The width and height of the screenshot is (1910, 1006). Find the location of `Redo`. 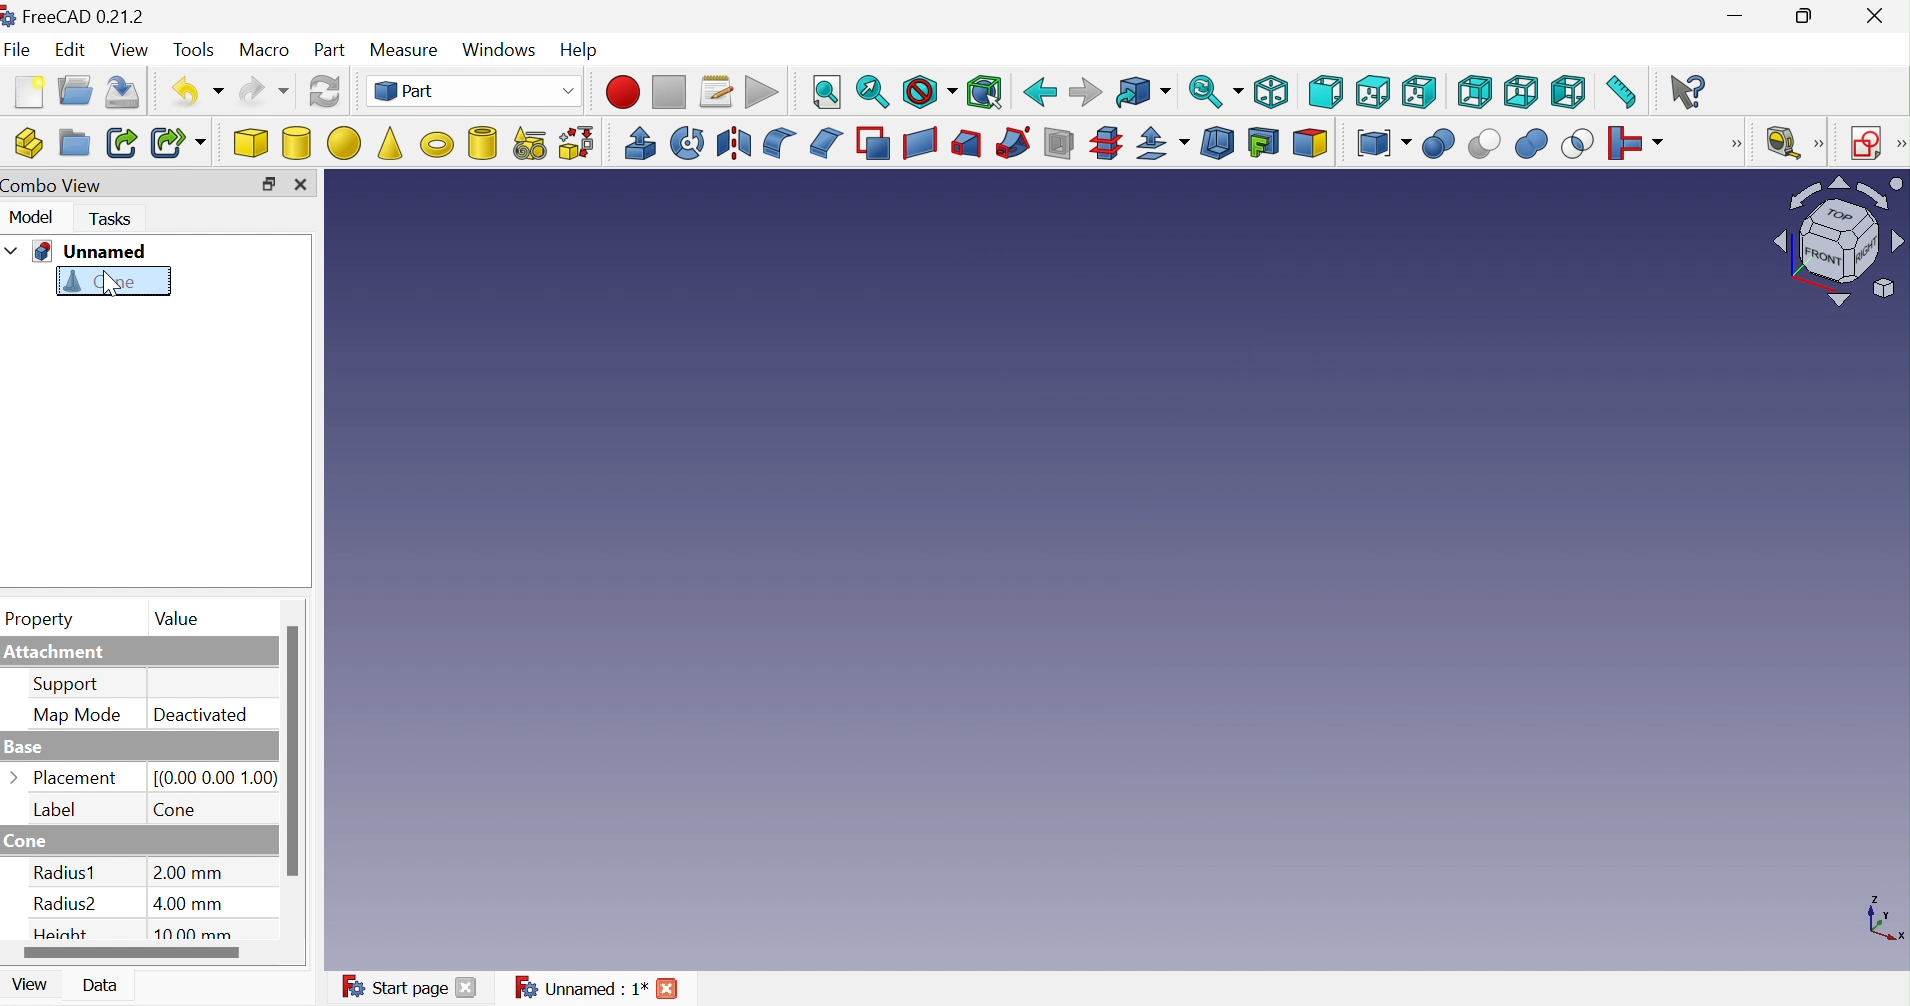

Redo is located at coordinates (263, 92).